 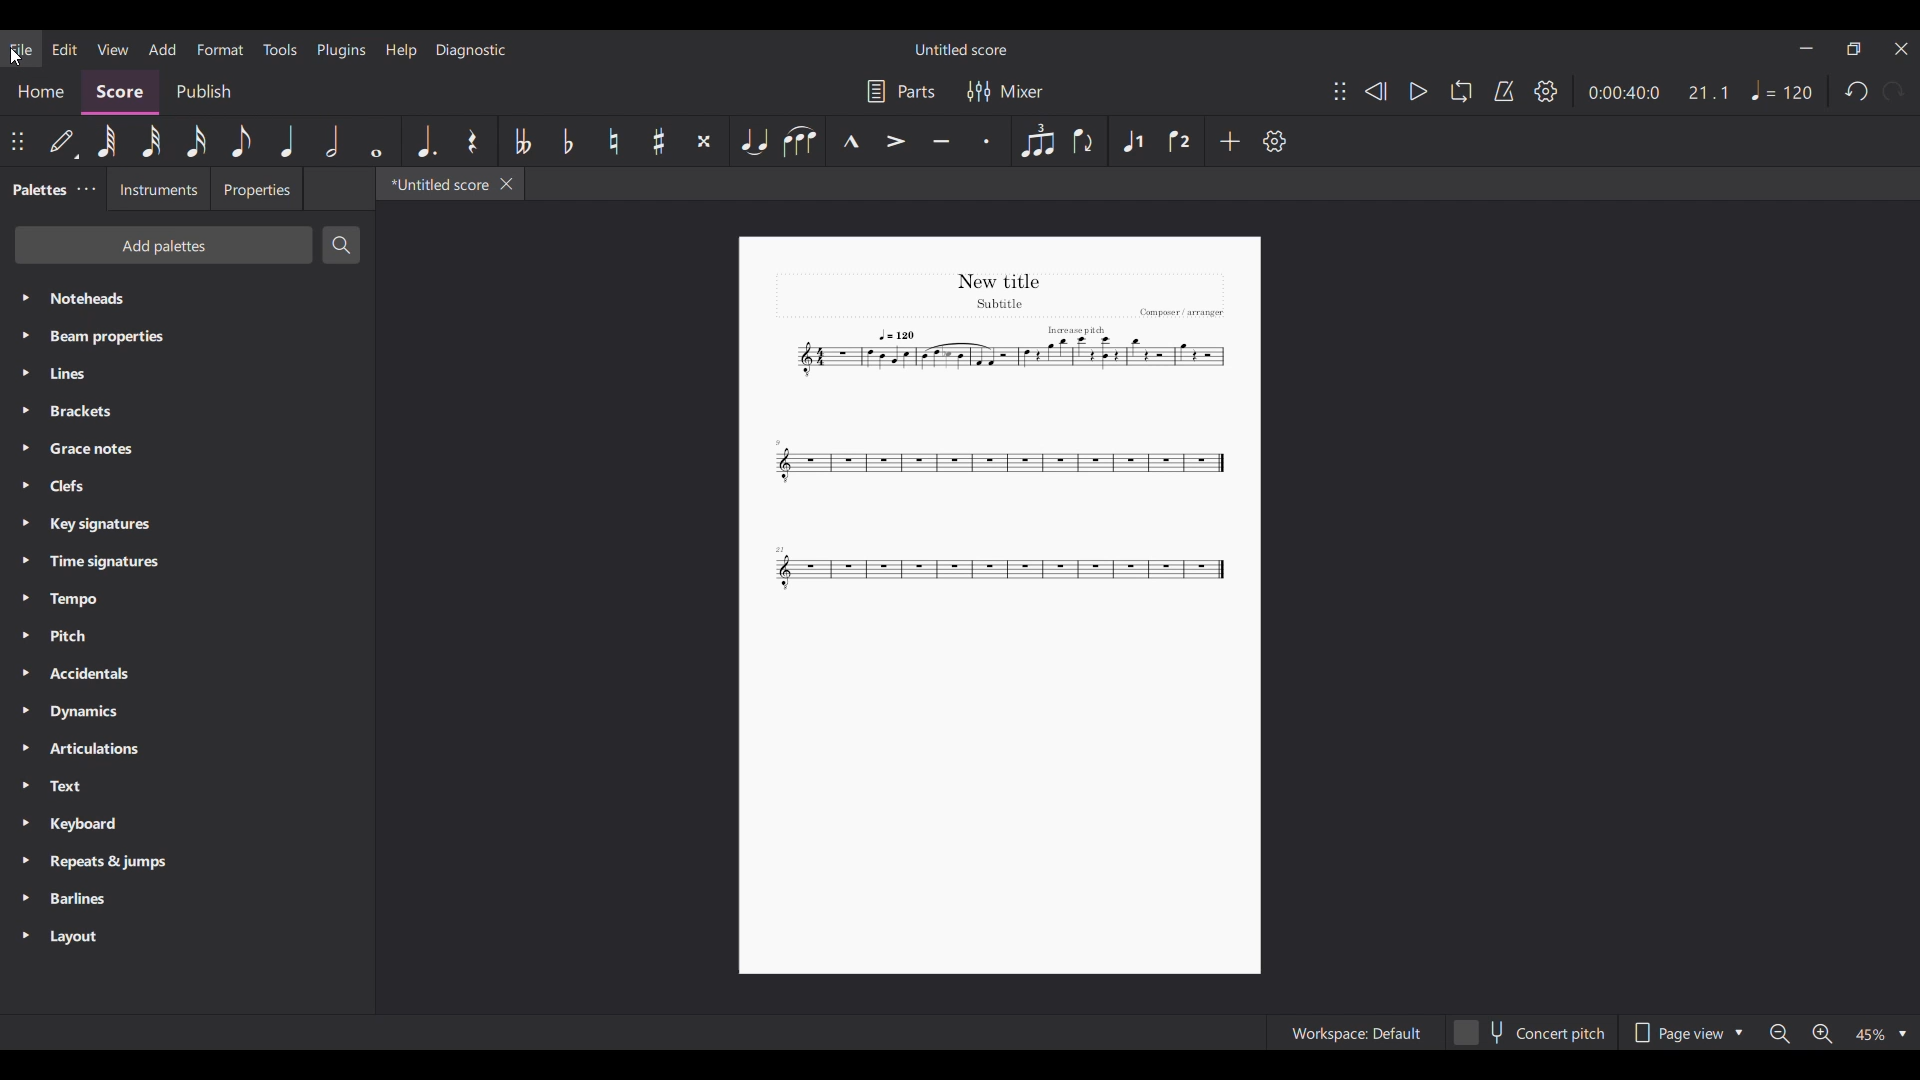 What do you see at coordinates (473, 141) in the screenshot?
I see `Rest` at bounding box center [473, 141].